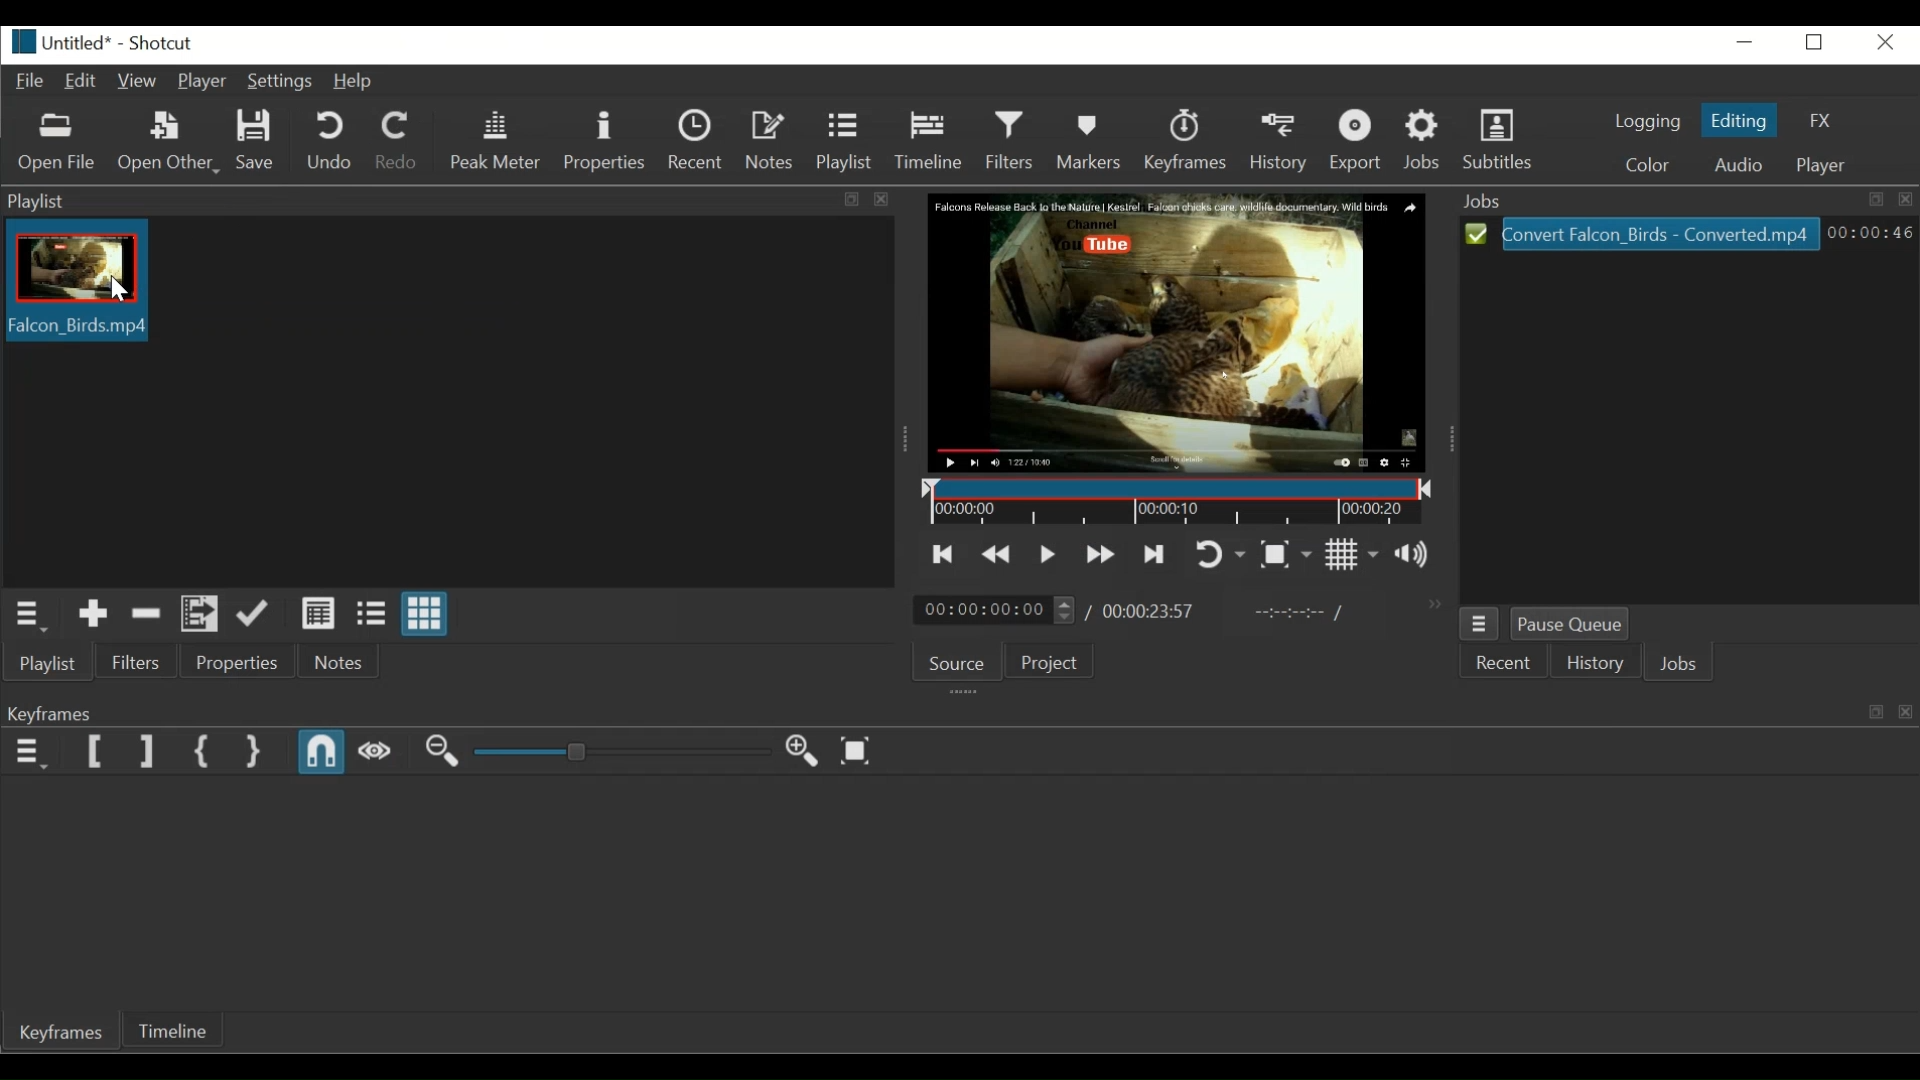 The image size is (1920, 1080). I want to click on Recent, so click(695, 139).